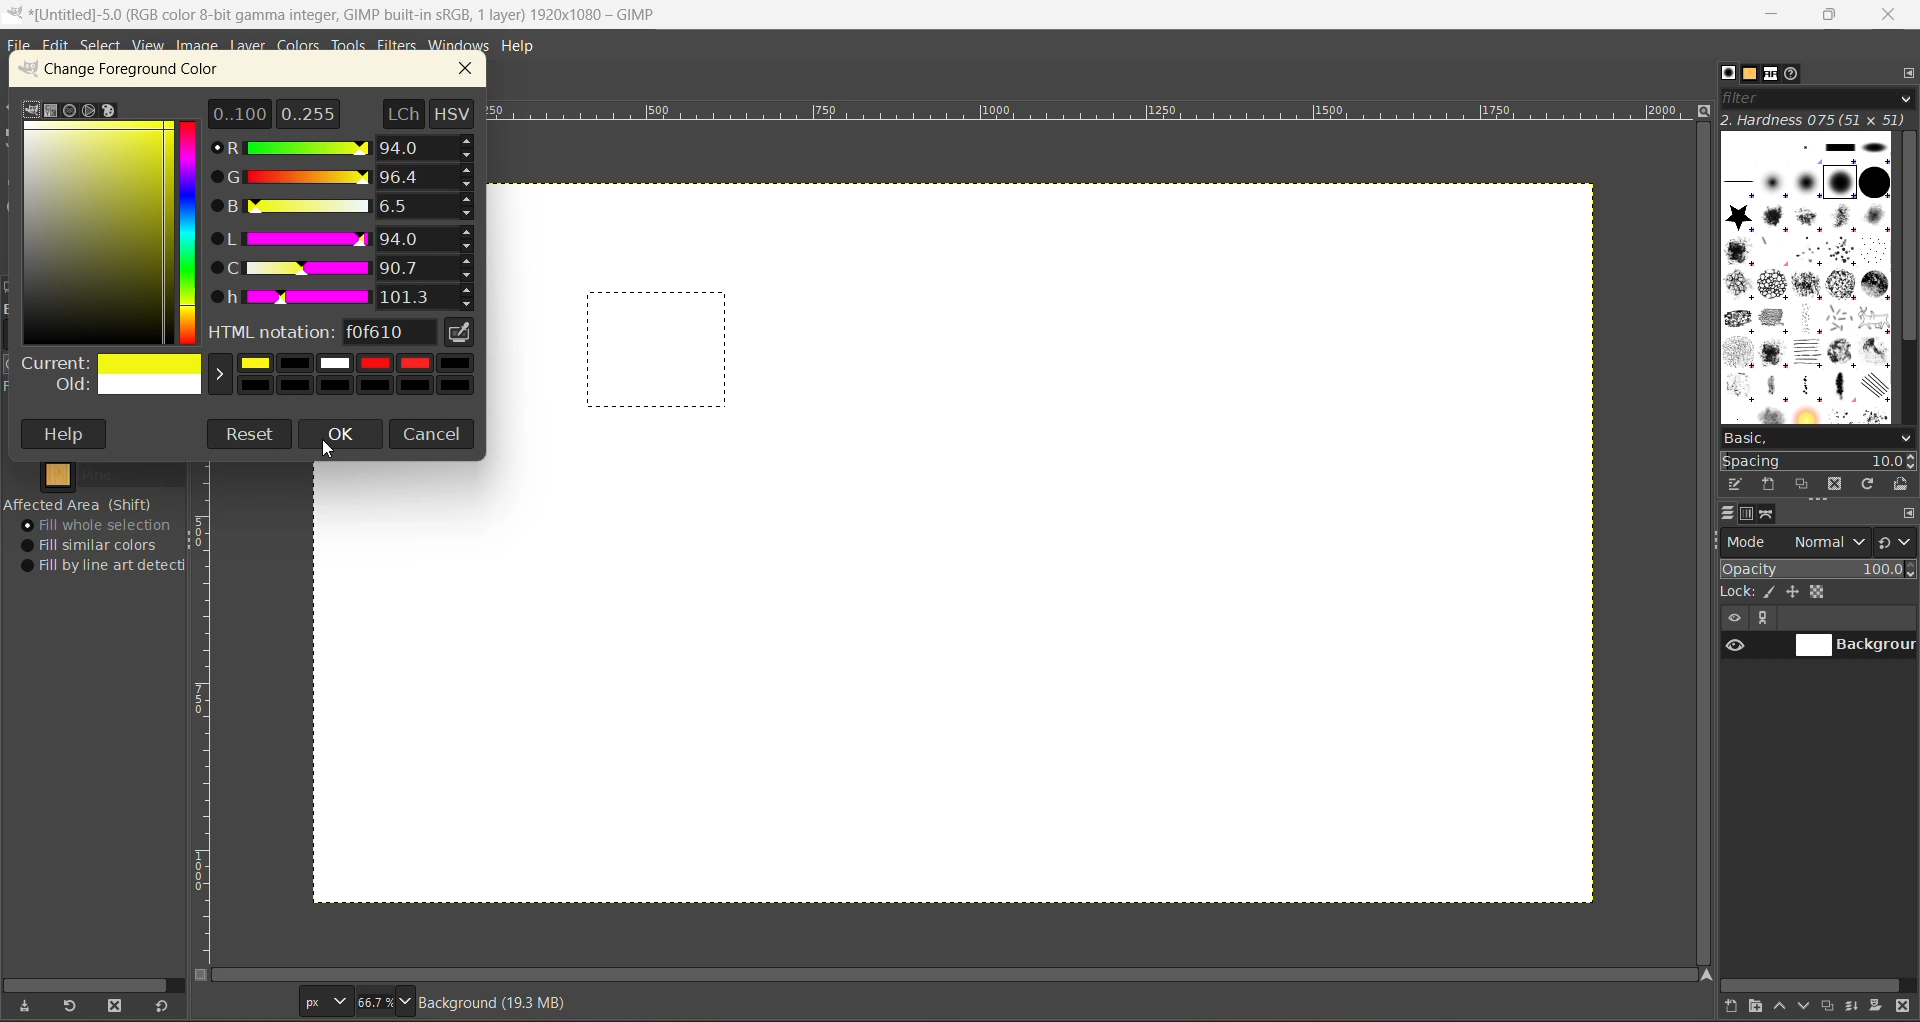 This screenshot has height=1022, width=1920. What do you see at coordinates (1808, 1007) in the screenshot?
I see `lower this layer` at bounding box center [1808, 1007].